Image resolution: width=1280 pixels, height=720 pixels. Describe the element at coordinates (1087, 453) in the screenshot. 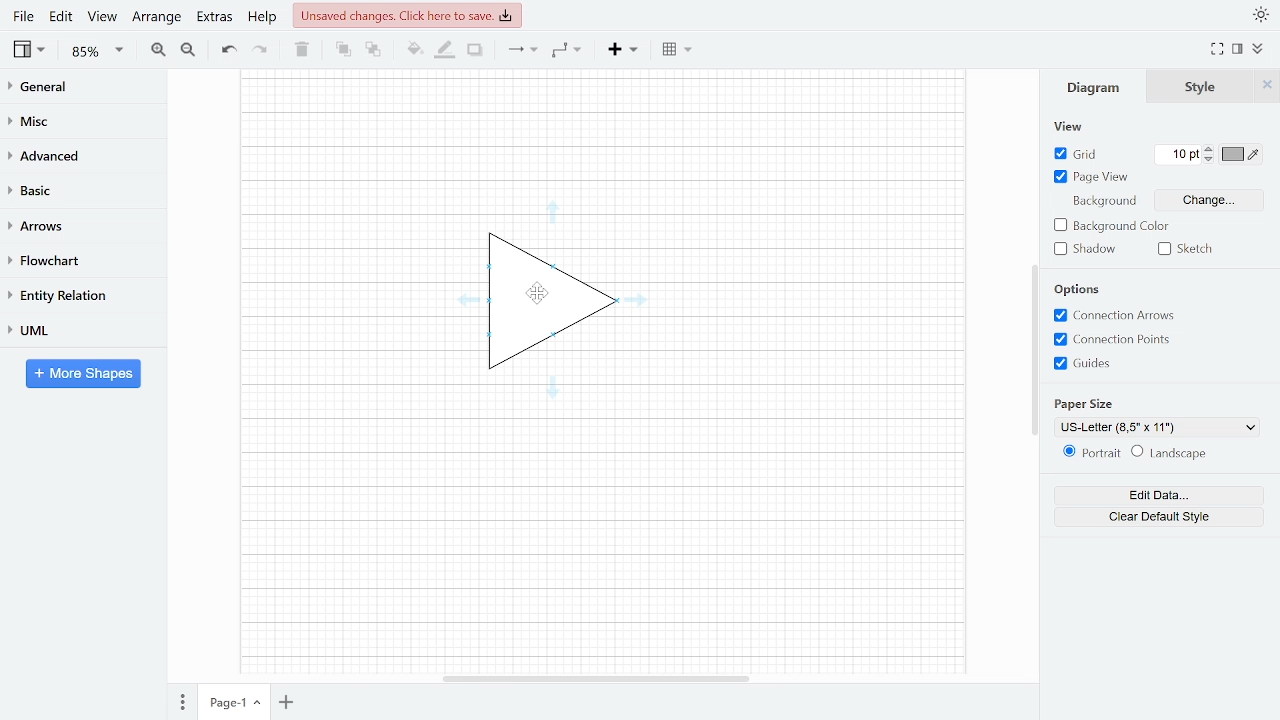

I see `Portal` at that location.